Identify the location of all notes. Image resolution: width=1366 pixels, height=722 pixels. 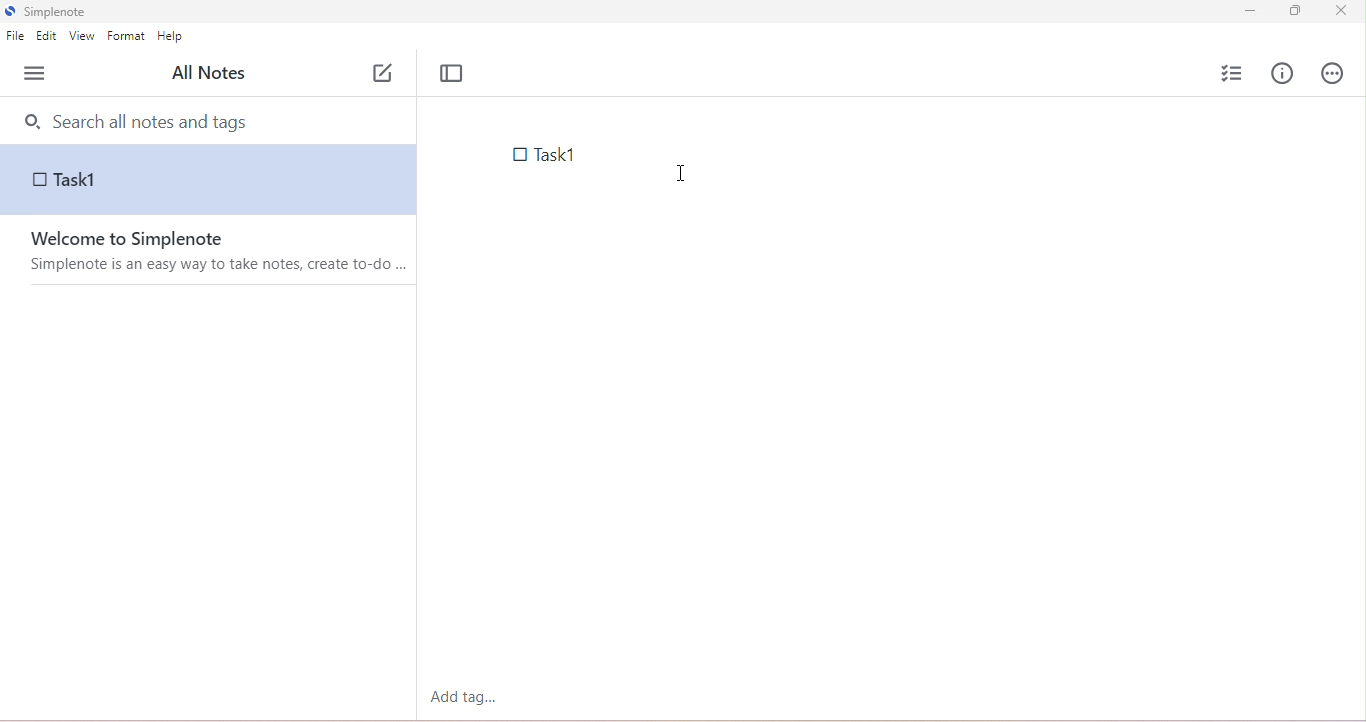
(212, 74).